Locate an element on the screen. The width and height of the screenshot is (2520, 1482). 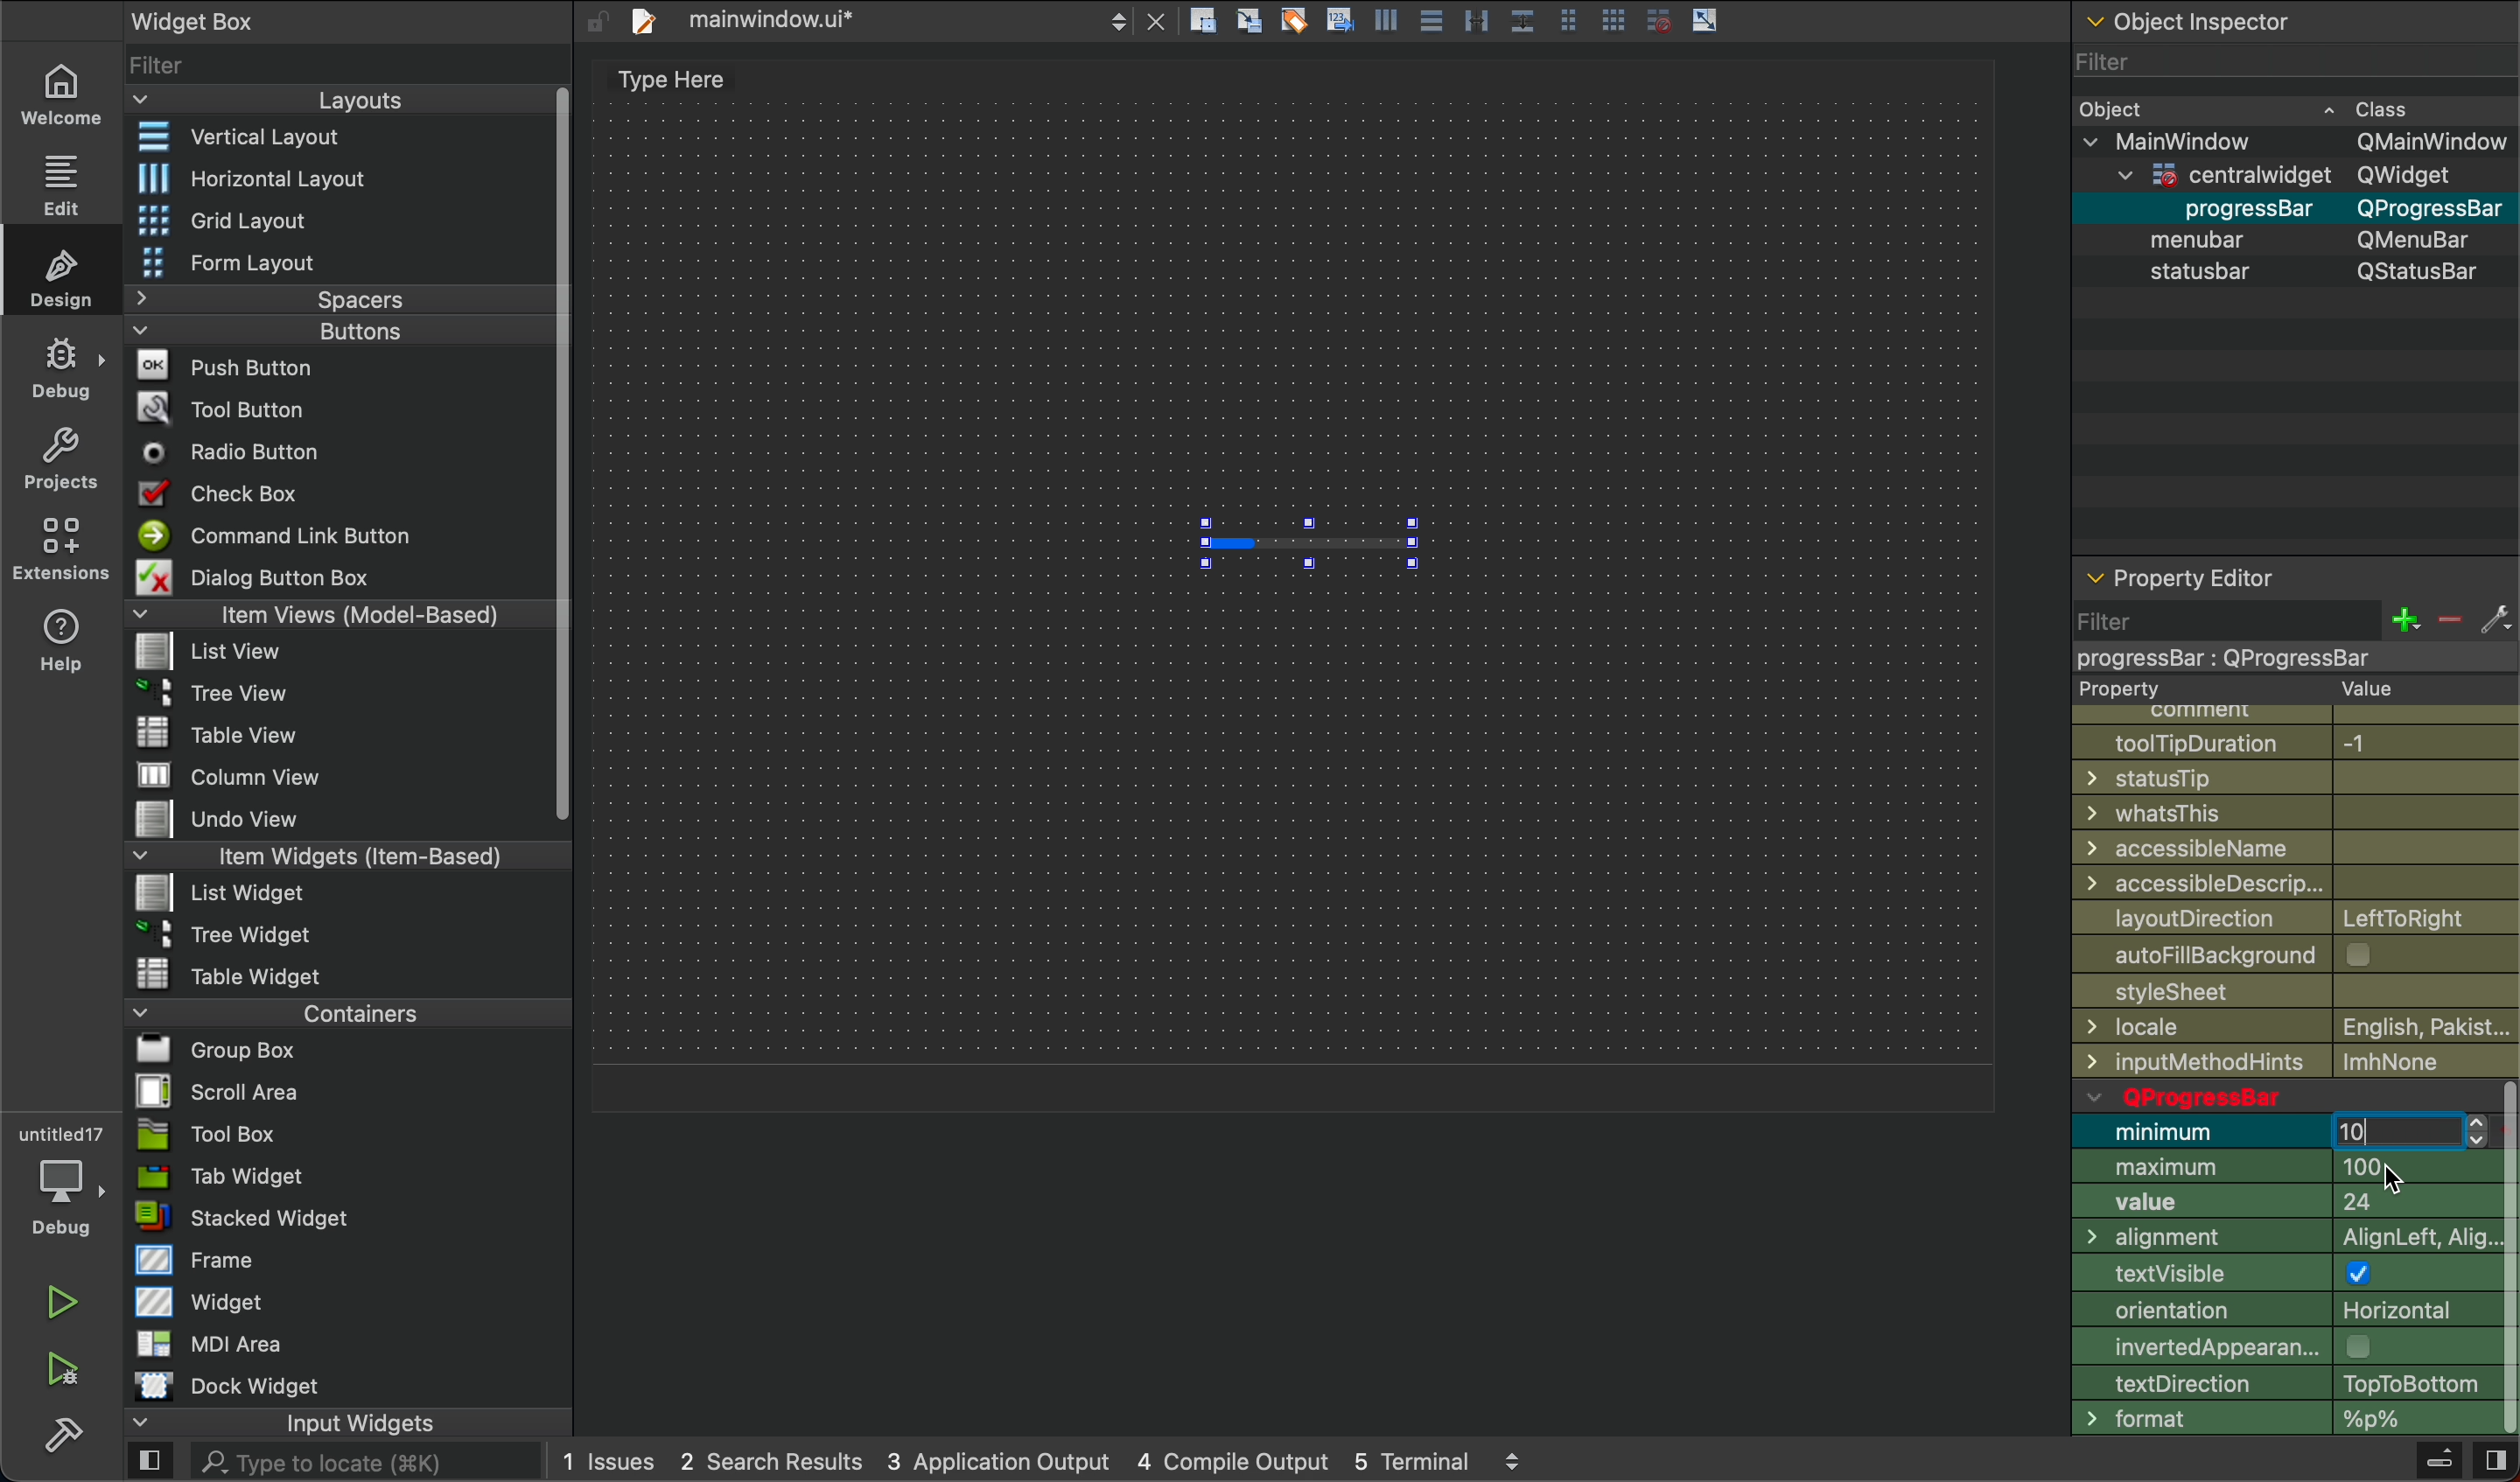
statustip is located at coordinates (2298, 778).